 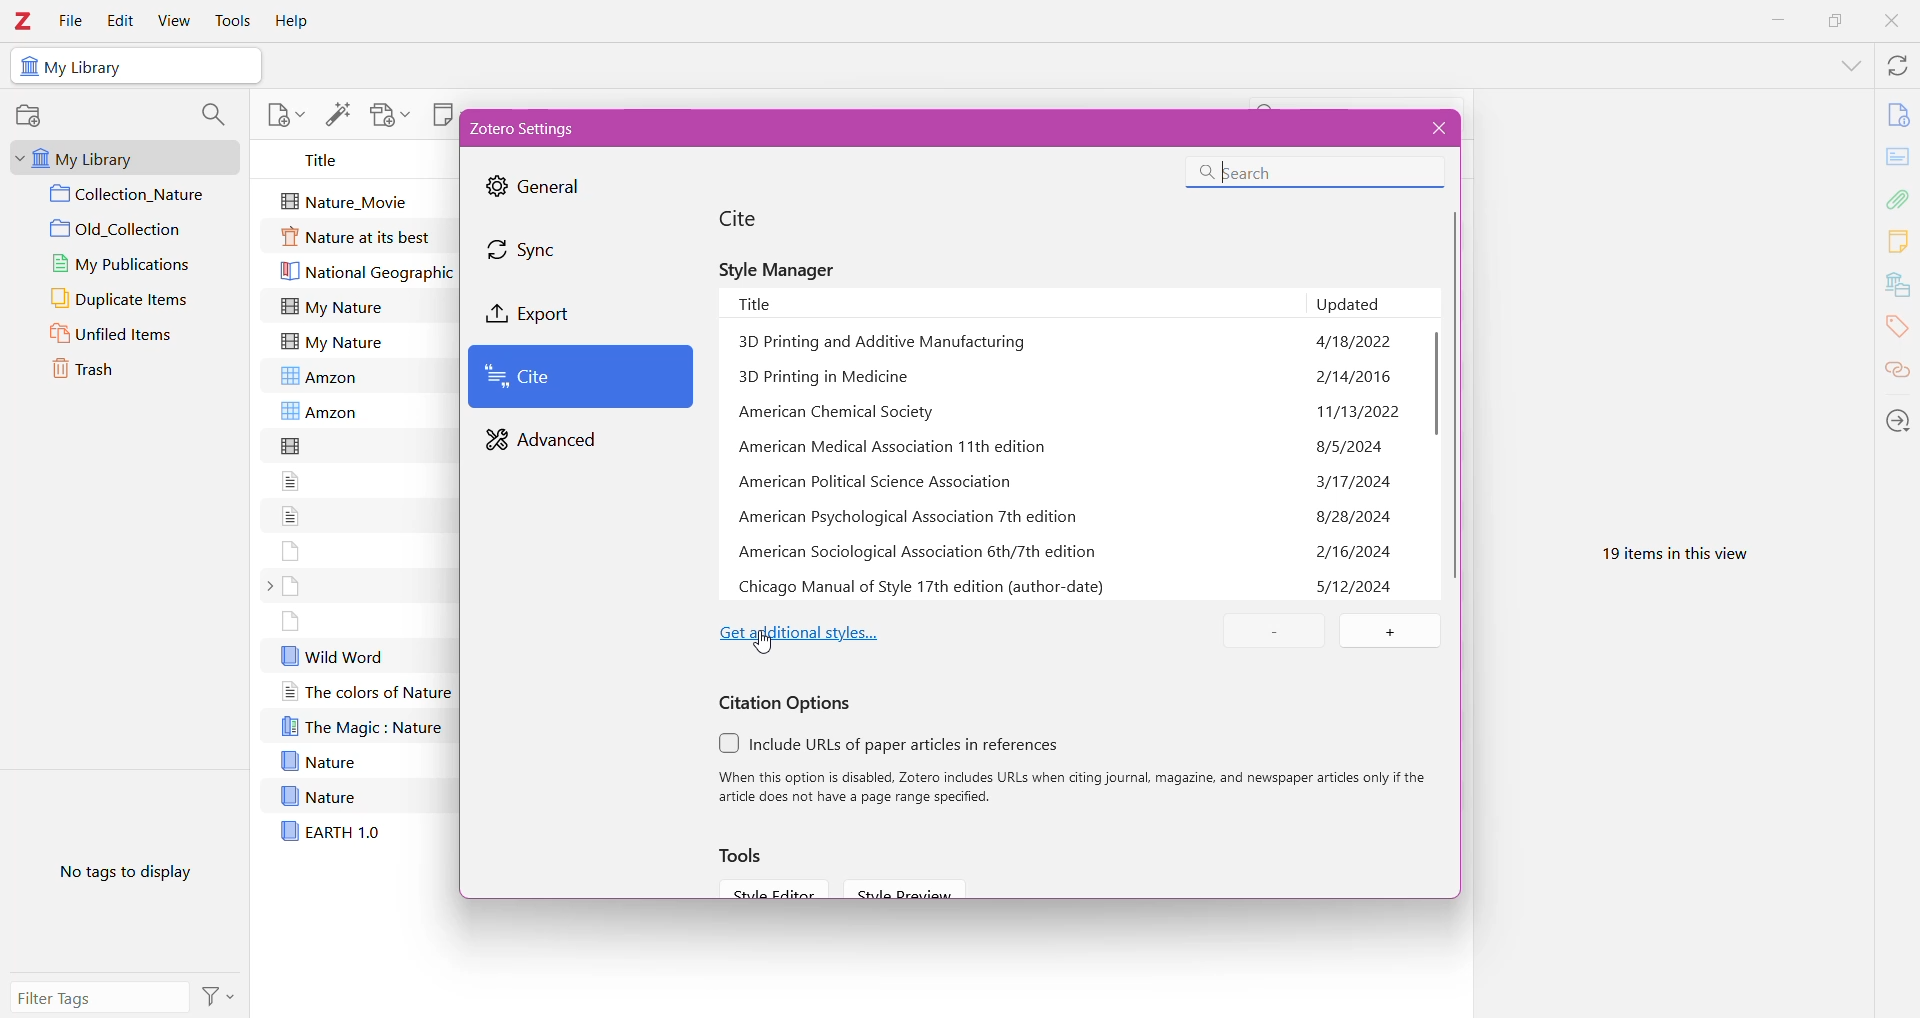 I want to click on file without title, so click(x=291, y=549).